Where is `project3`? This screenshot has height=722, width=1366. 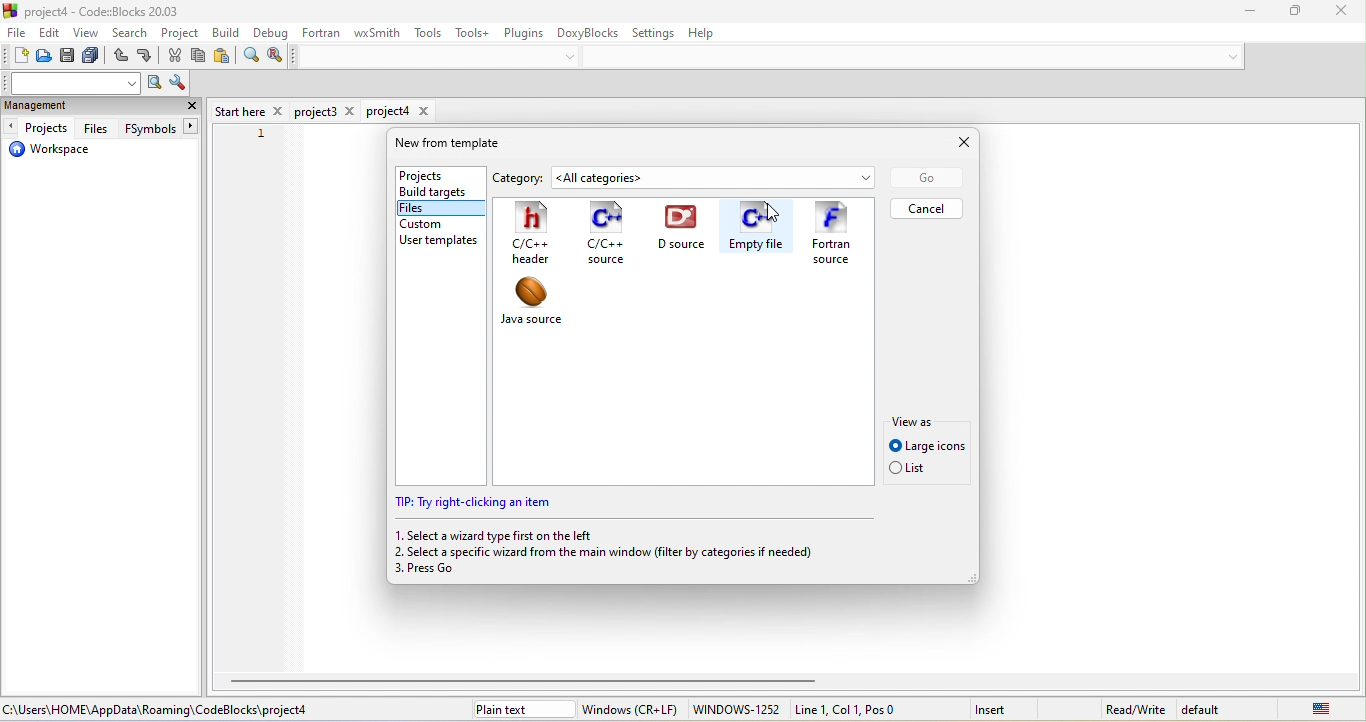 project3 is located at coordinates (327, 112).